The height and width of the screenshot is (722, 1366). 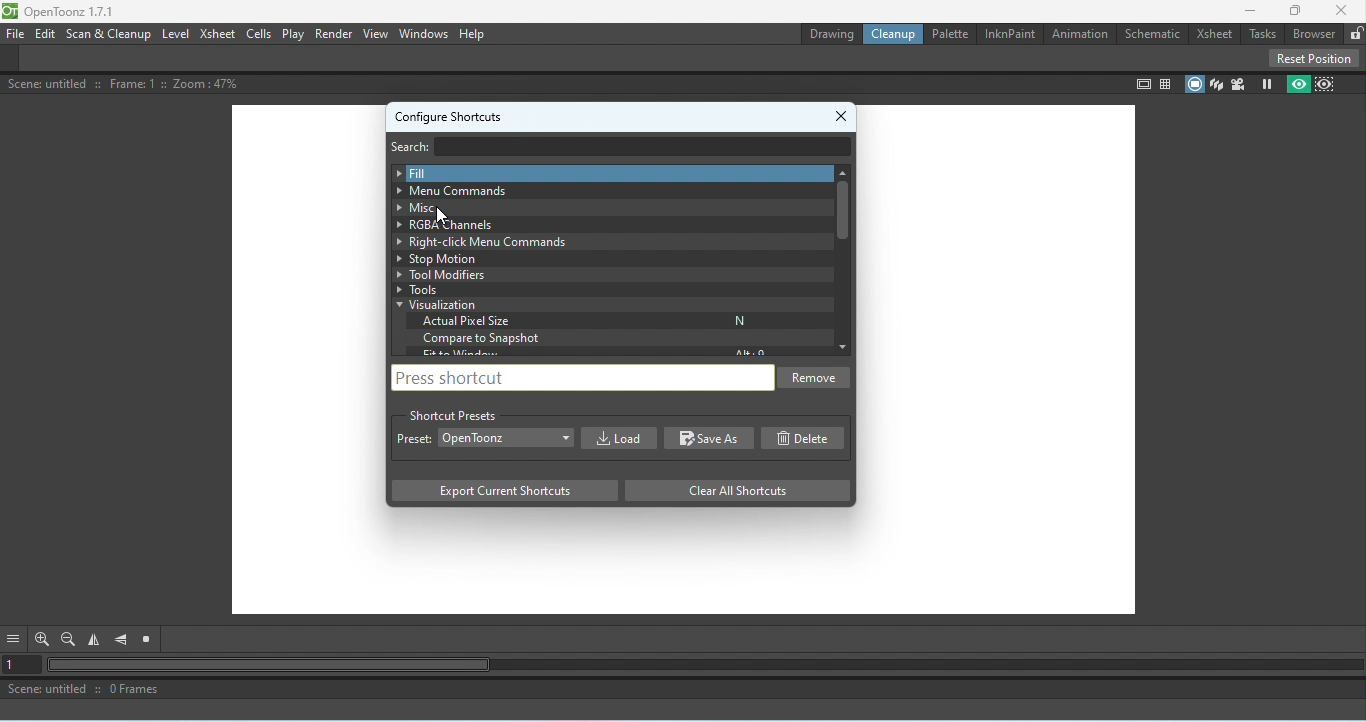 I want to click on Help, so click(x=473, y=34).